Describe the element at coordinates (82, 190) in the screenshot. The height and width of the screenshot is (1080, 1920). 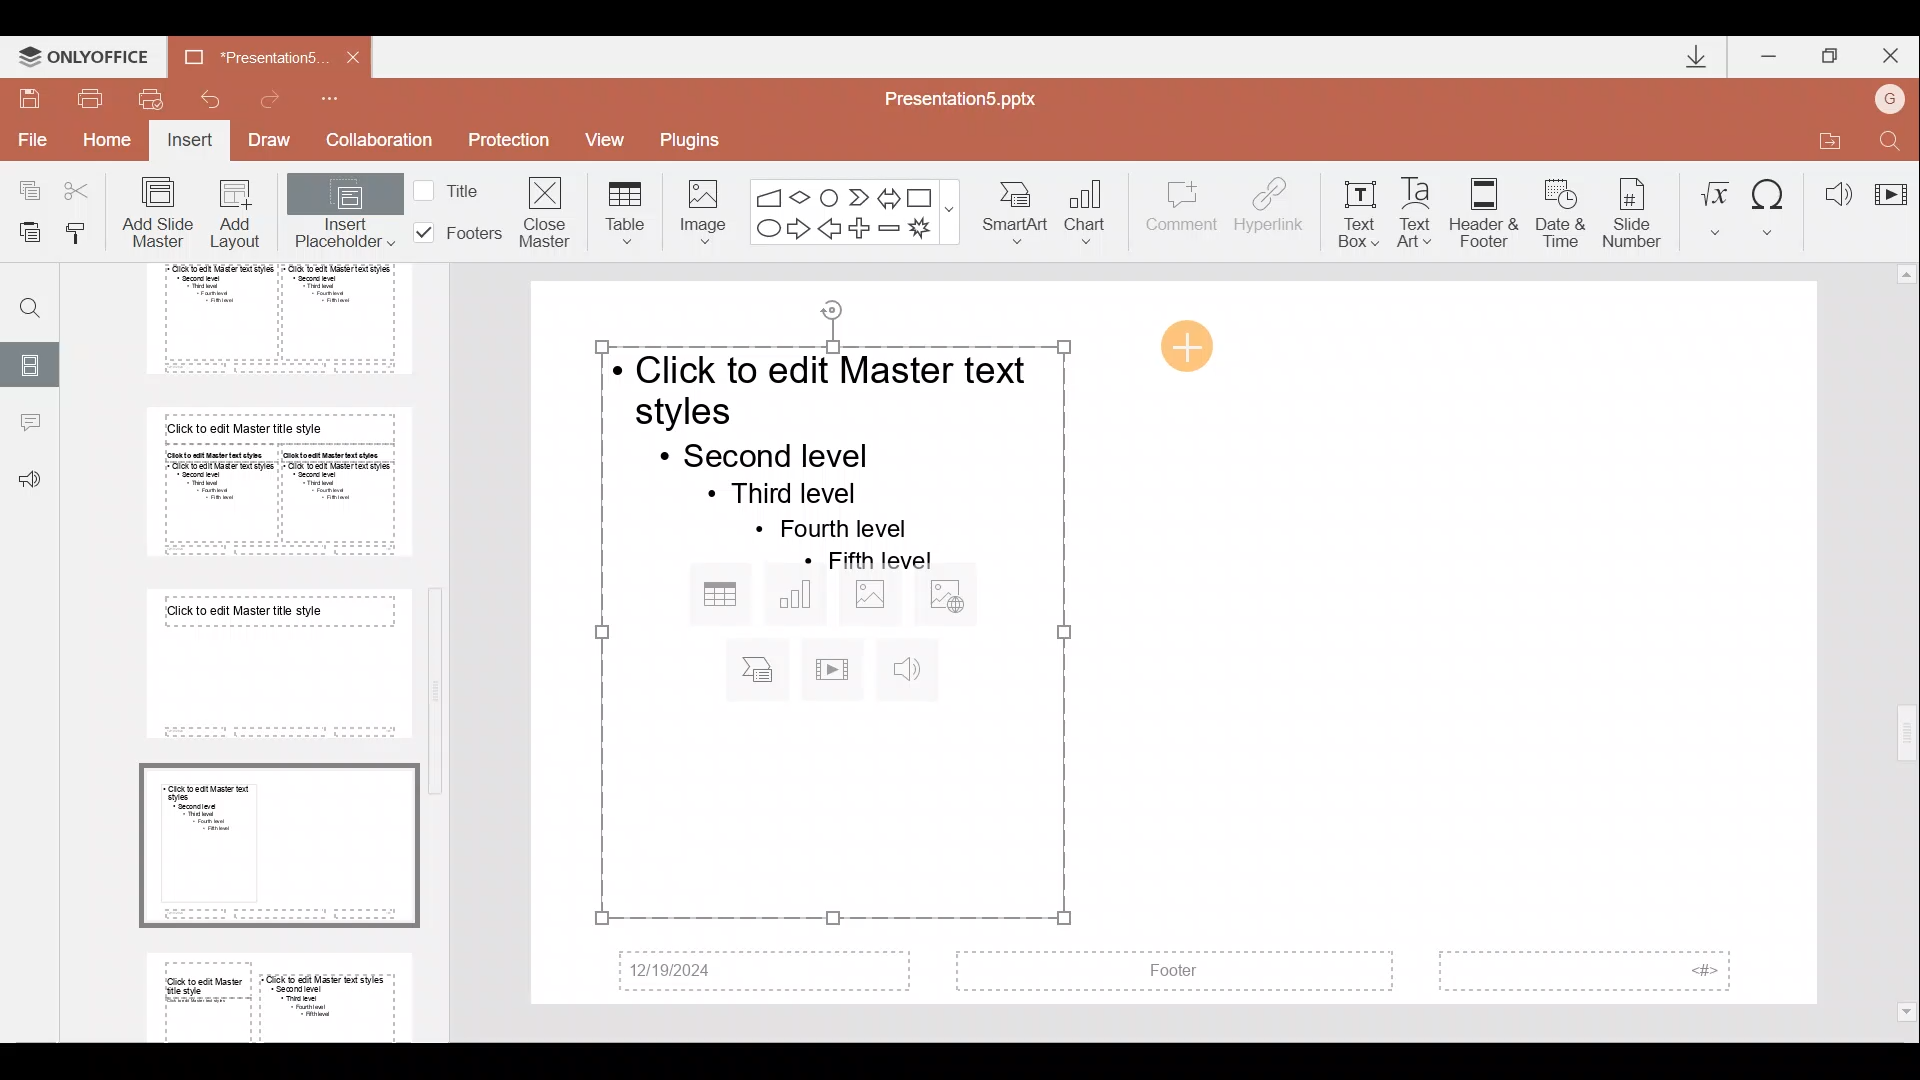
I see `Cut` at that location.